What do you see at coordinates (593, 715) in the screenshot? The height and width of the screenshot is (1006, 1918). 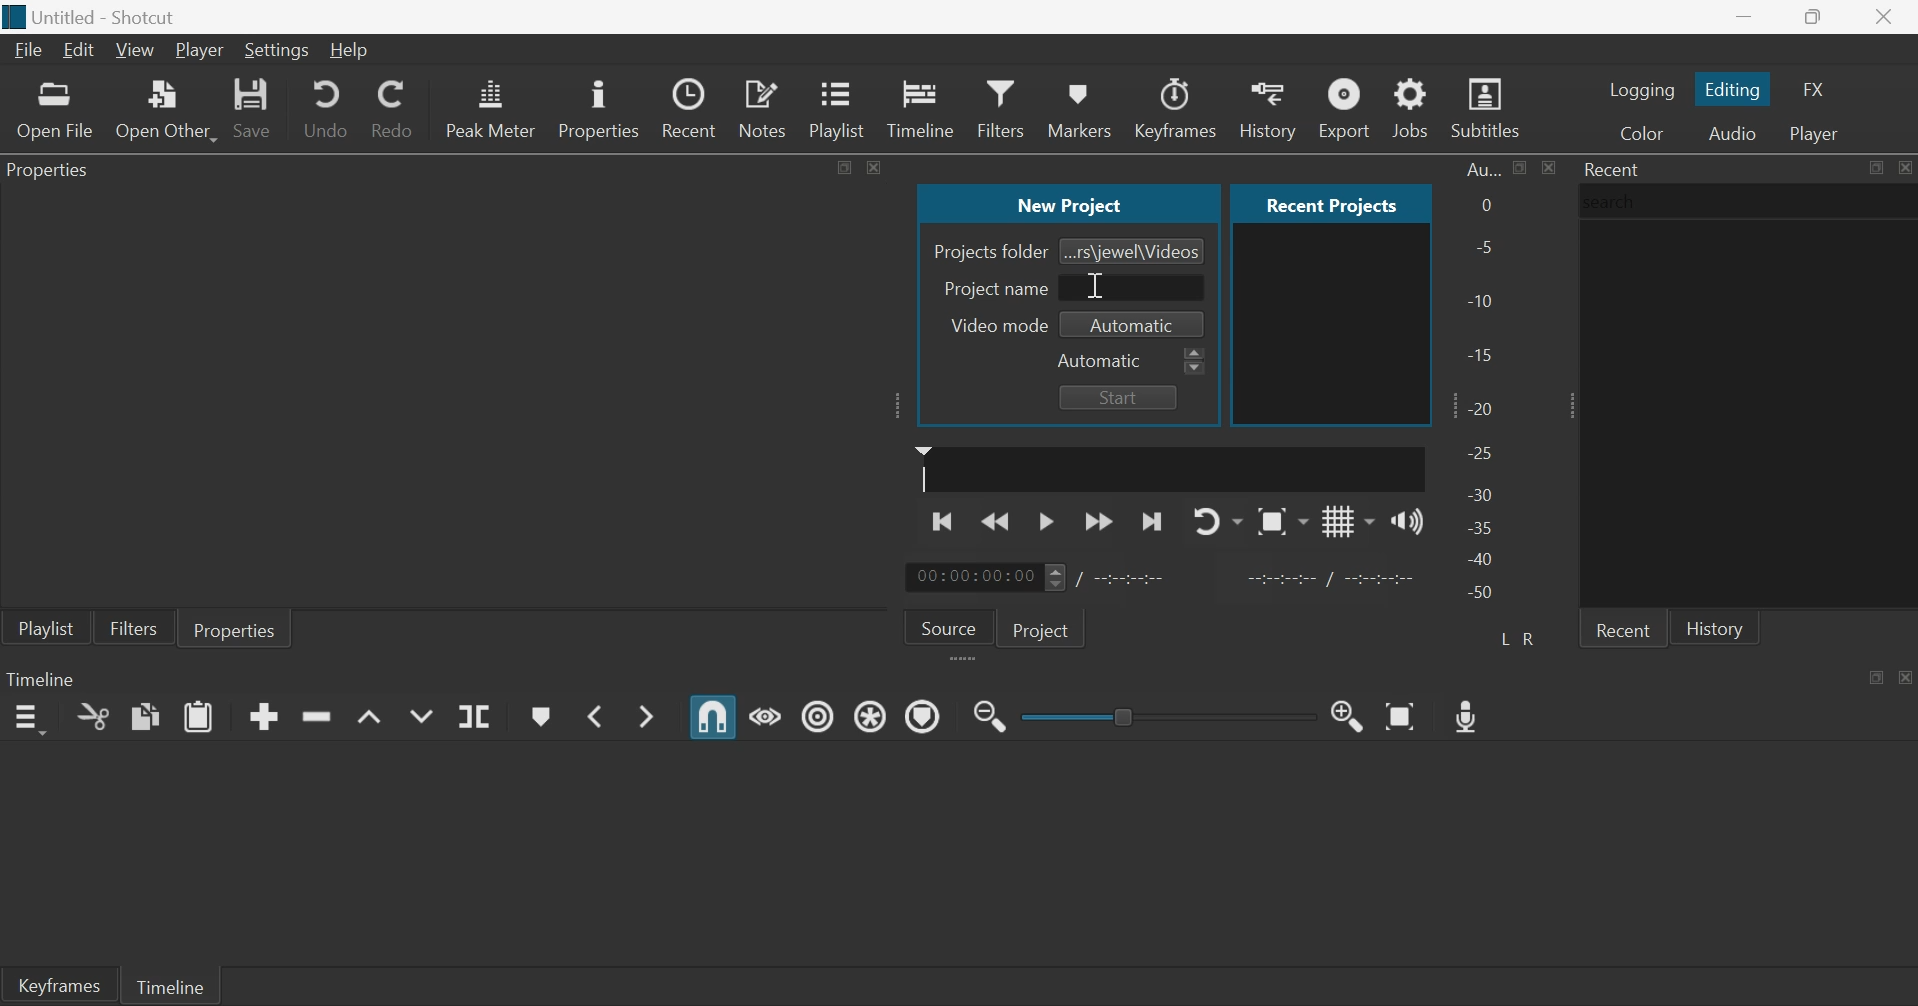 I see `Previous marker` at bounding box center [593, 715].